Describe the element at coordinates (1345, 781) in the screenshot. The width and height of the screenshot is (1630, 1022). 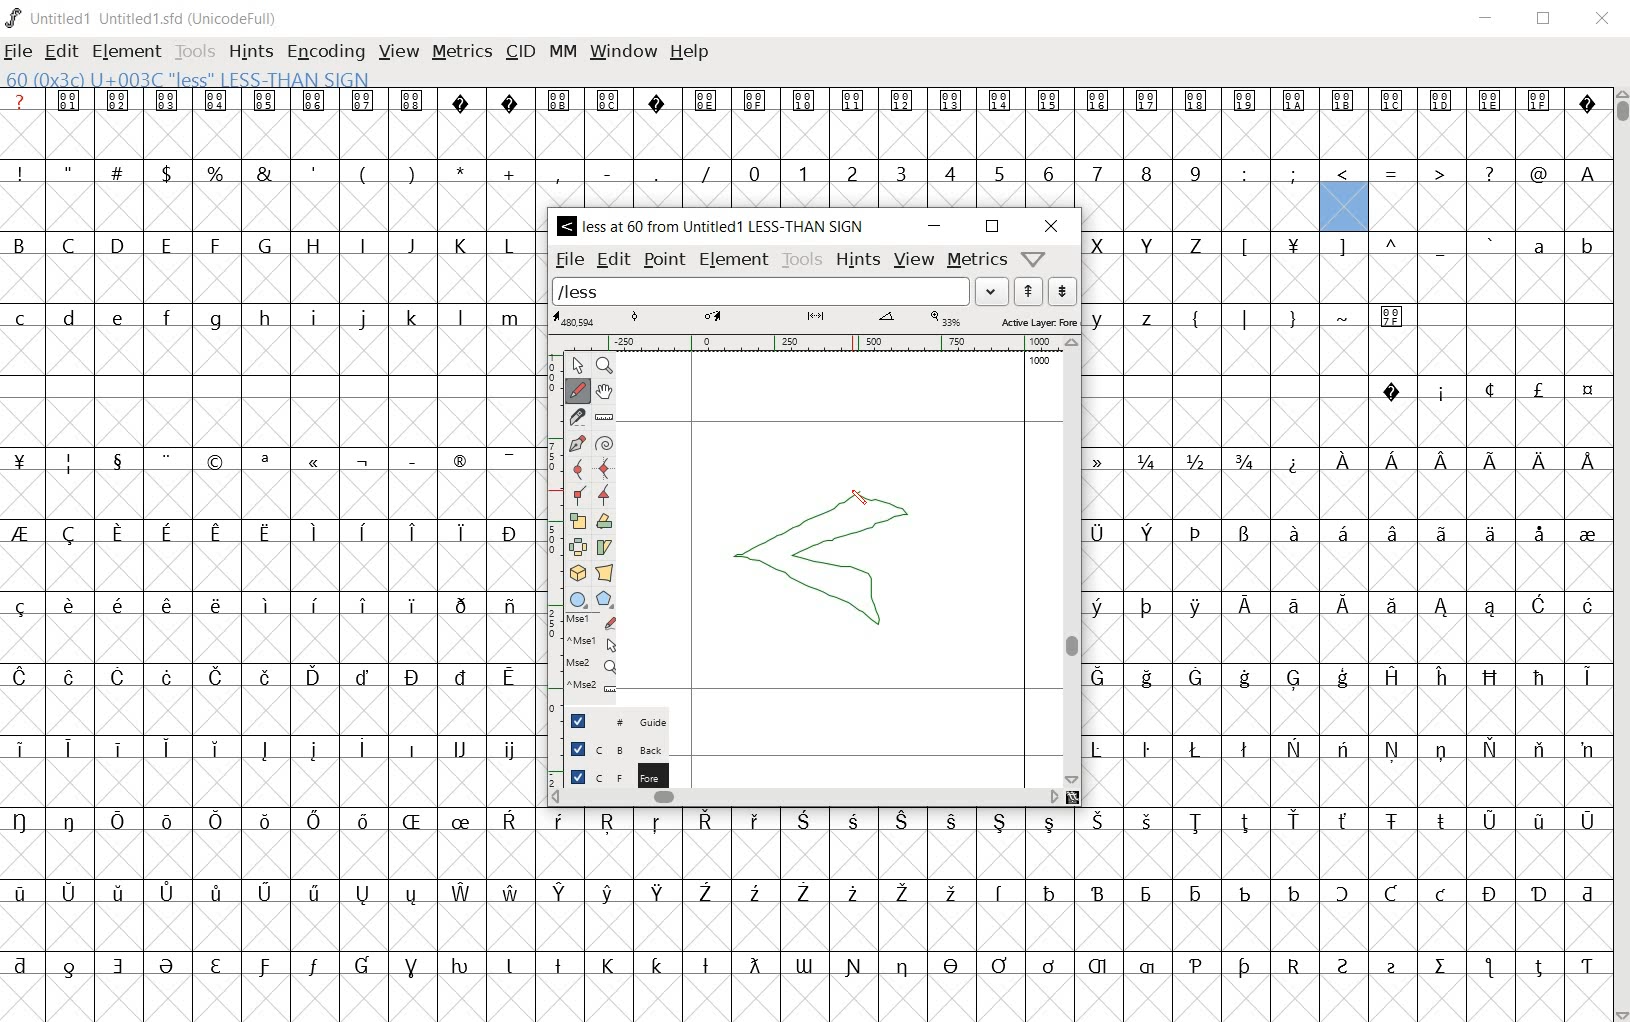
I see `empty cells` at that location.